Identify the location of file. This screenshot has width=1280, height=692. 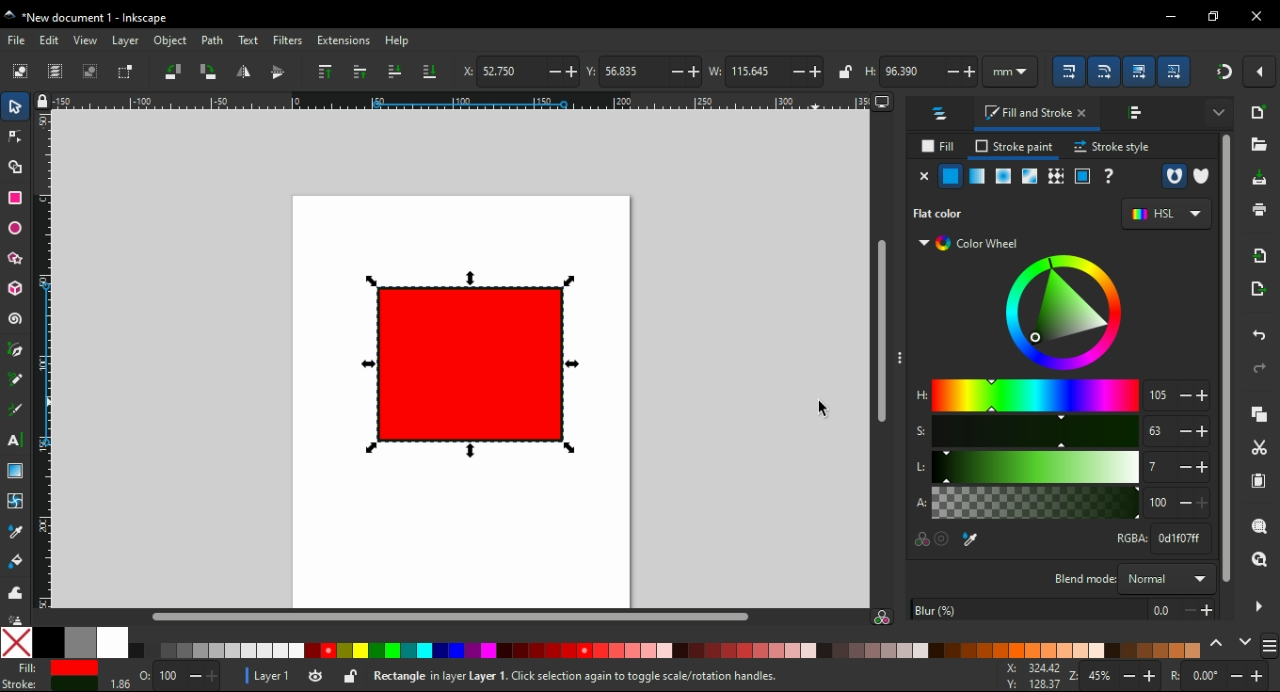
(18, 41).